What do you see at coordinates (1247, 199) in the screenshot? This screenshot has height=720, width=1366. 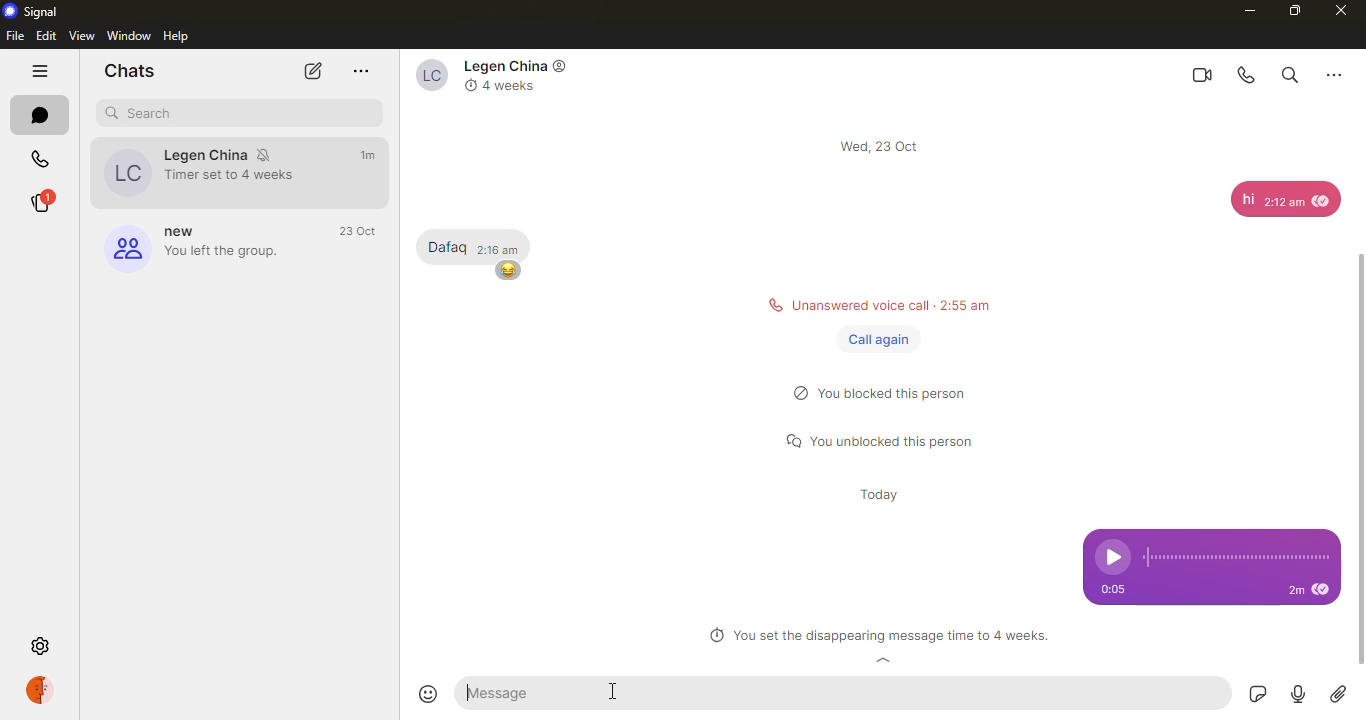 I see `hi` at bounding box center [1247, 199].